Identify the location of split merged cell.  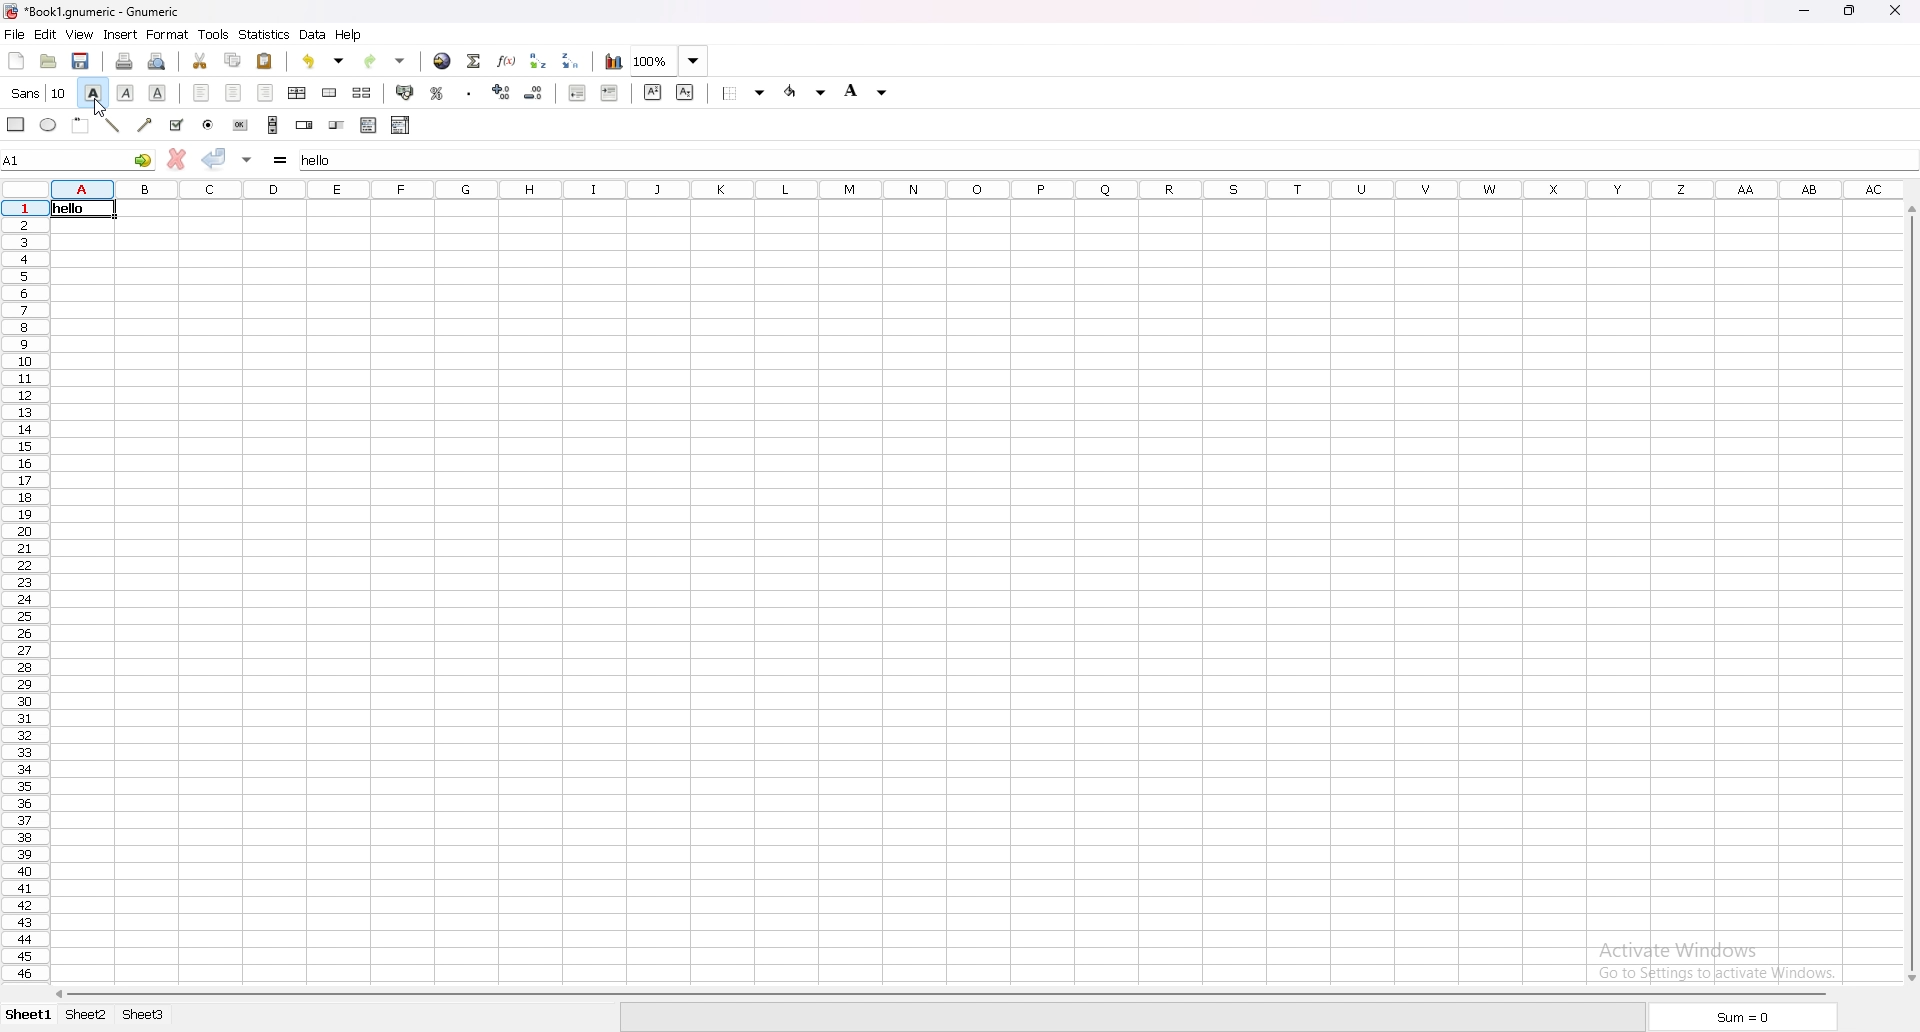
(364, 92).